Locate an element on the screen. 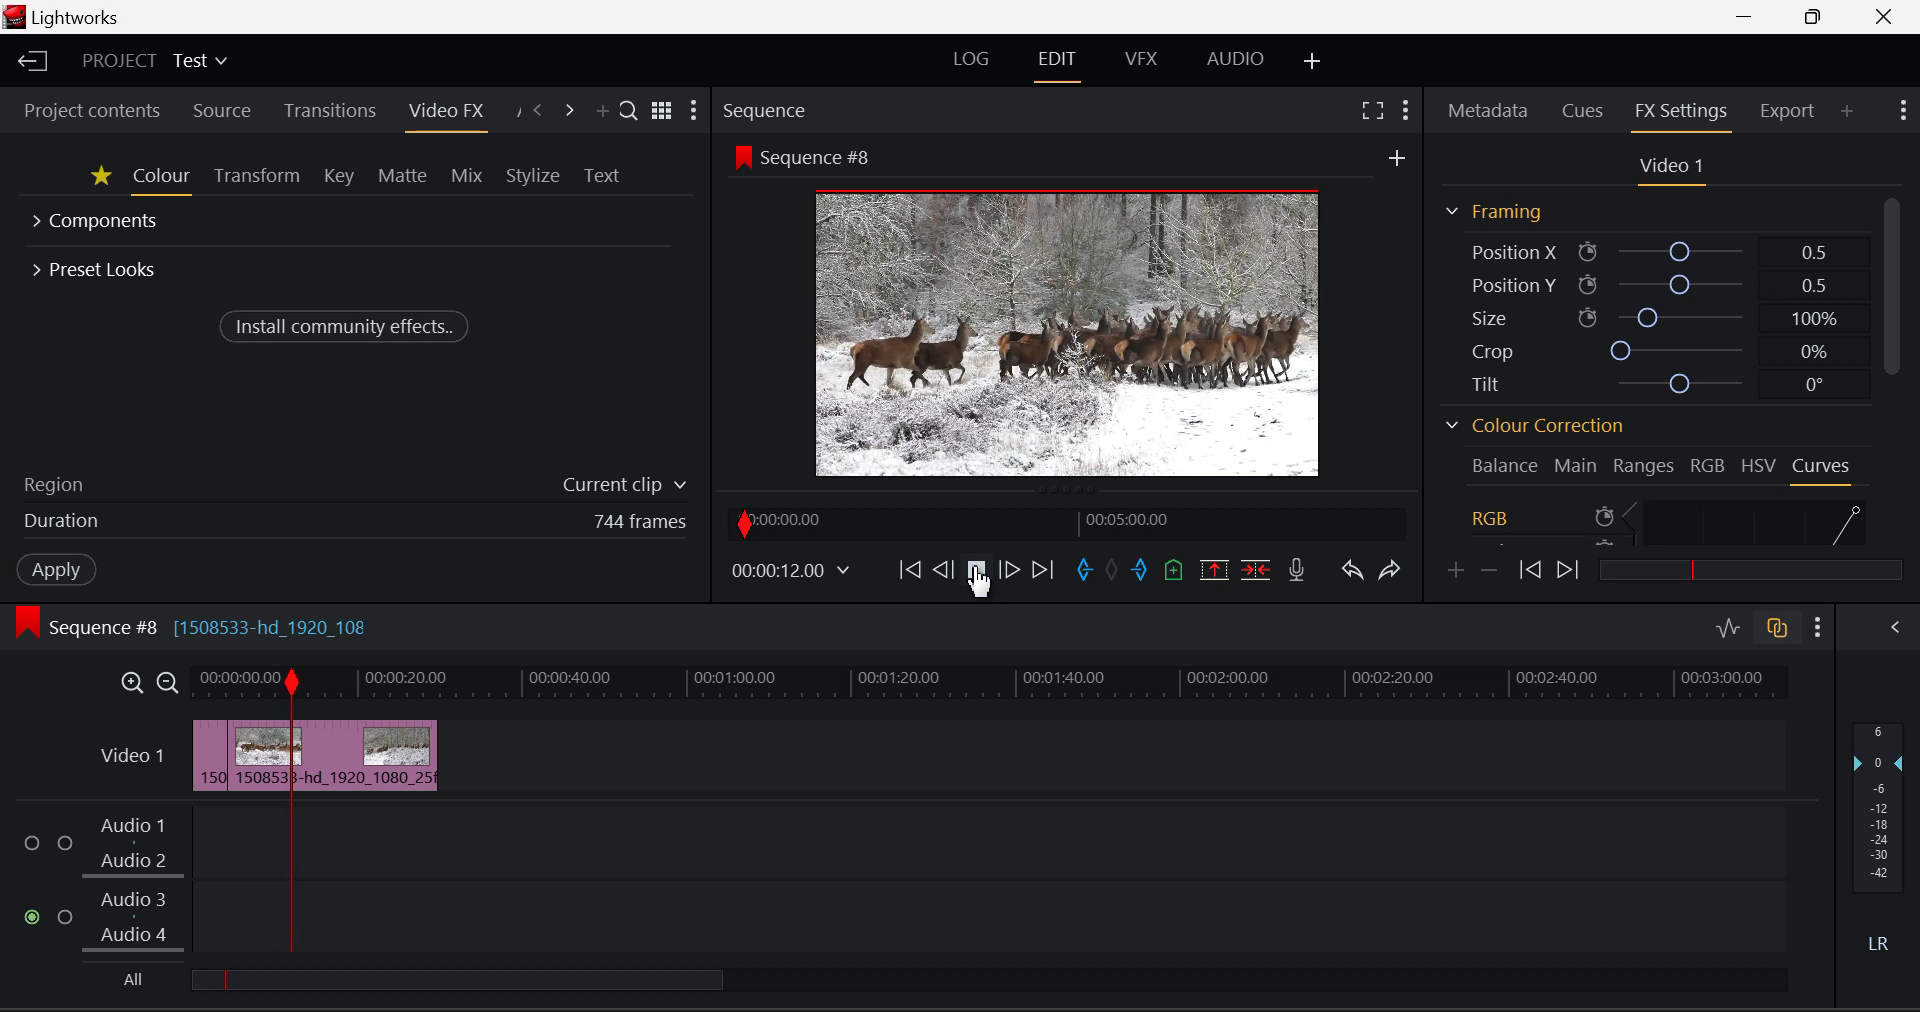  Framing Section is located at coordinates (1493, 211).